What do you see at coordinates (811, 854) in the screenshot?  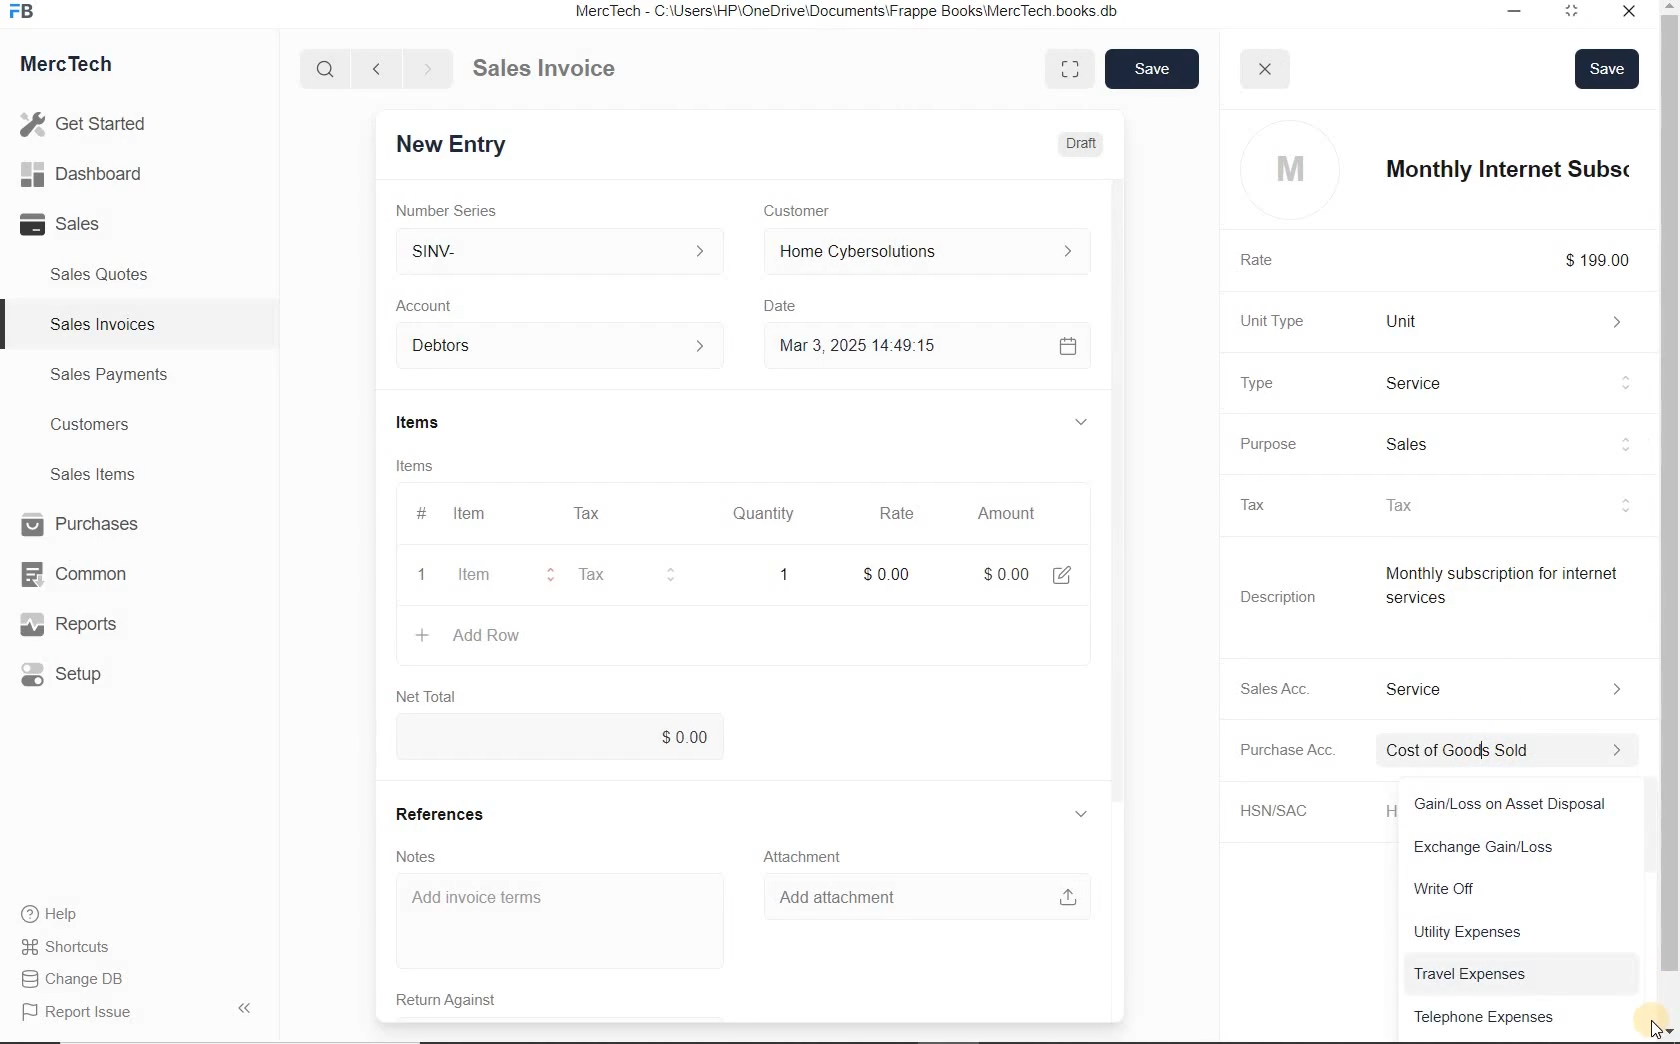 I see `Attachment` at bounding box center [811, 854].